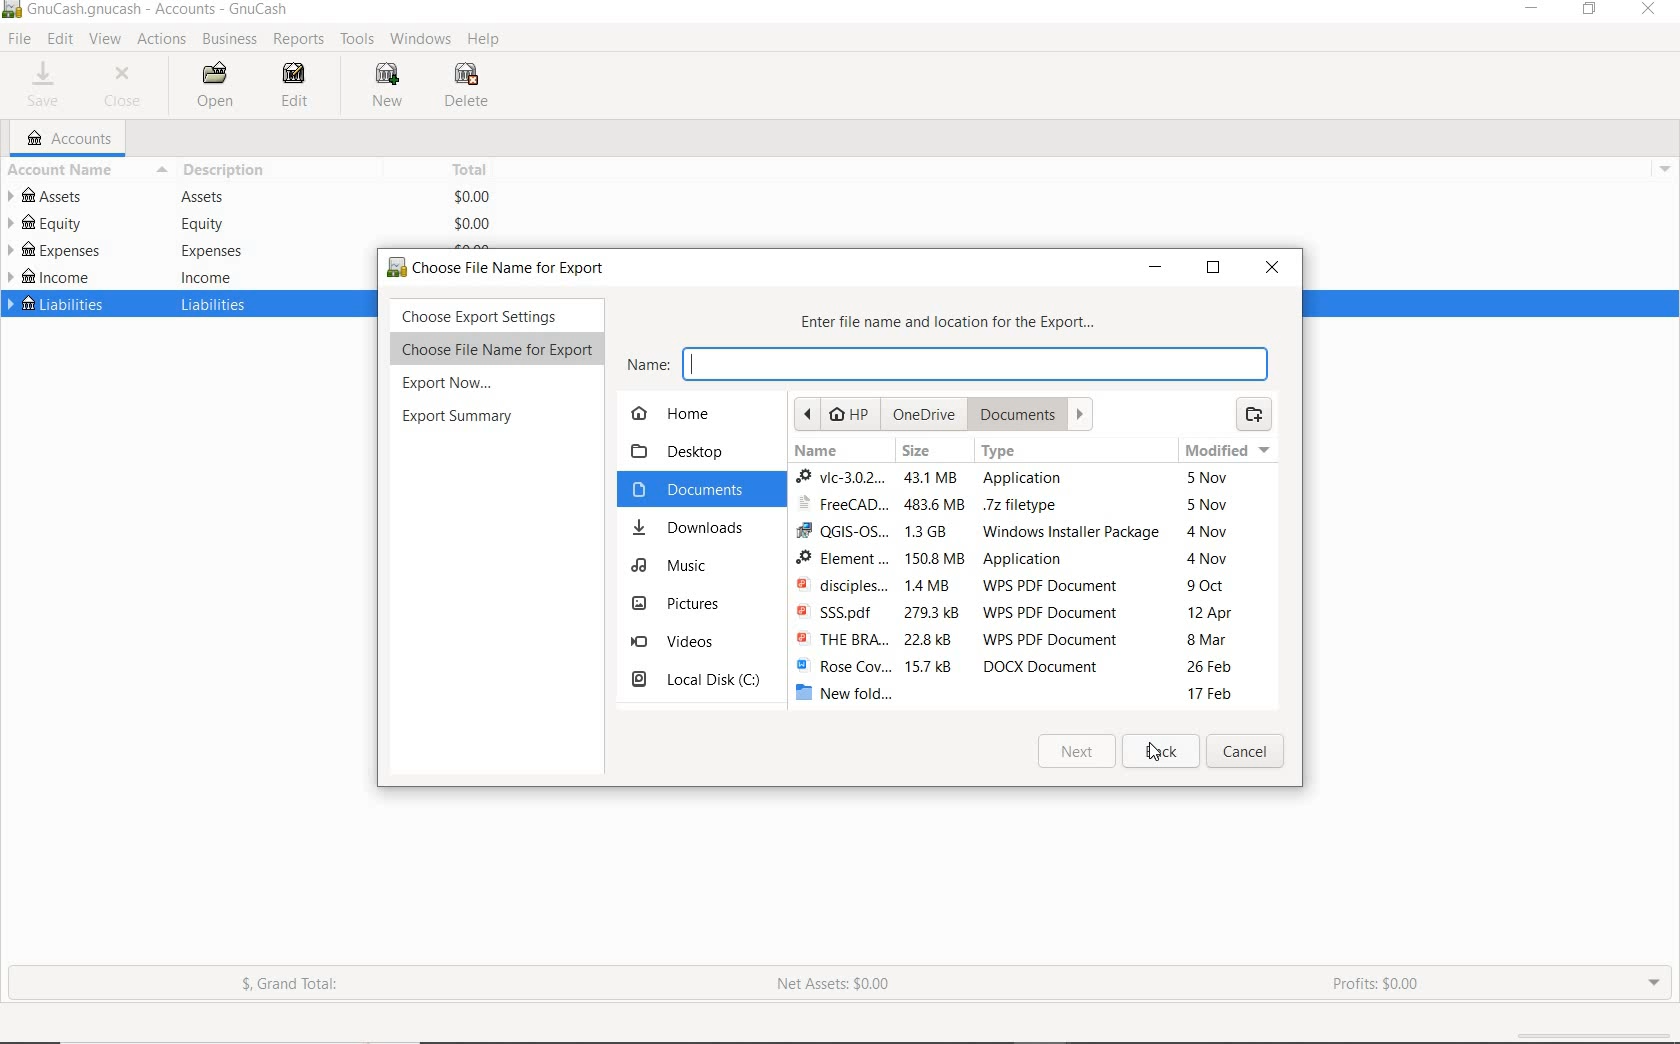 The height and width of the screenshot is (1044, 1680). What do you see at coordinates (1377, 983) in the screenshot?
I see `PROFITS` at bounding box center [1377, 983].